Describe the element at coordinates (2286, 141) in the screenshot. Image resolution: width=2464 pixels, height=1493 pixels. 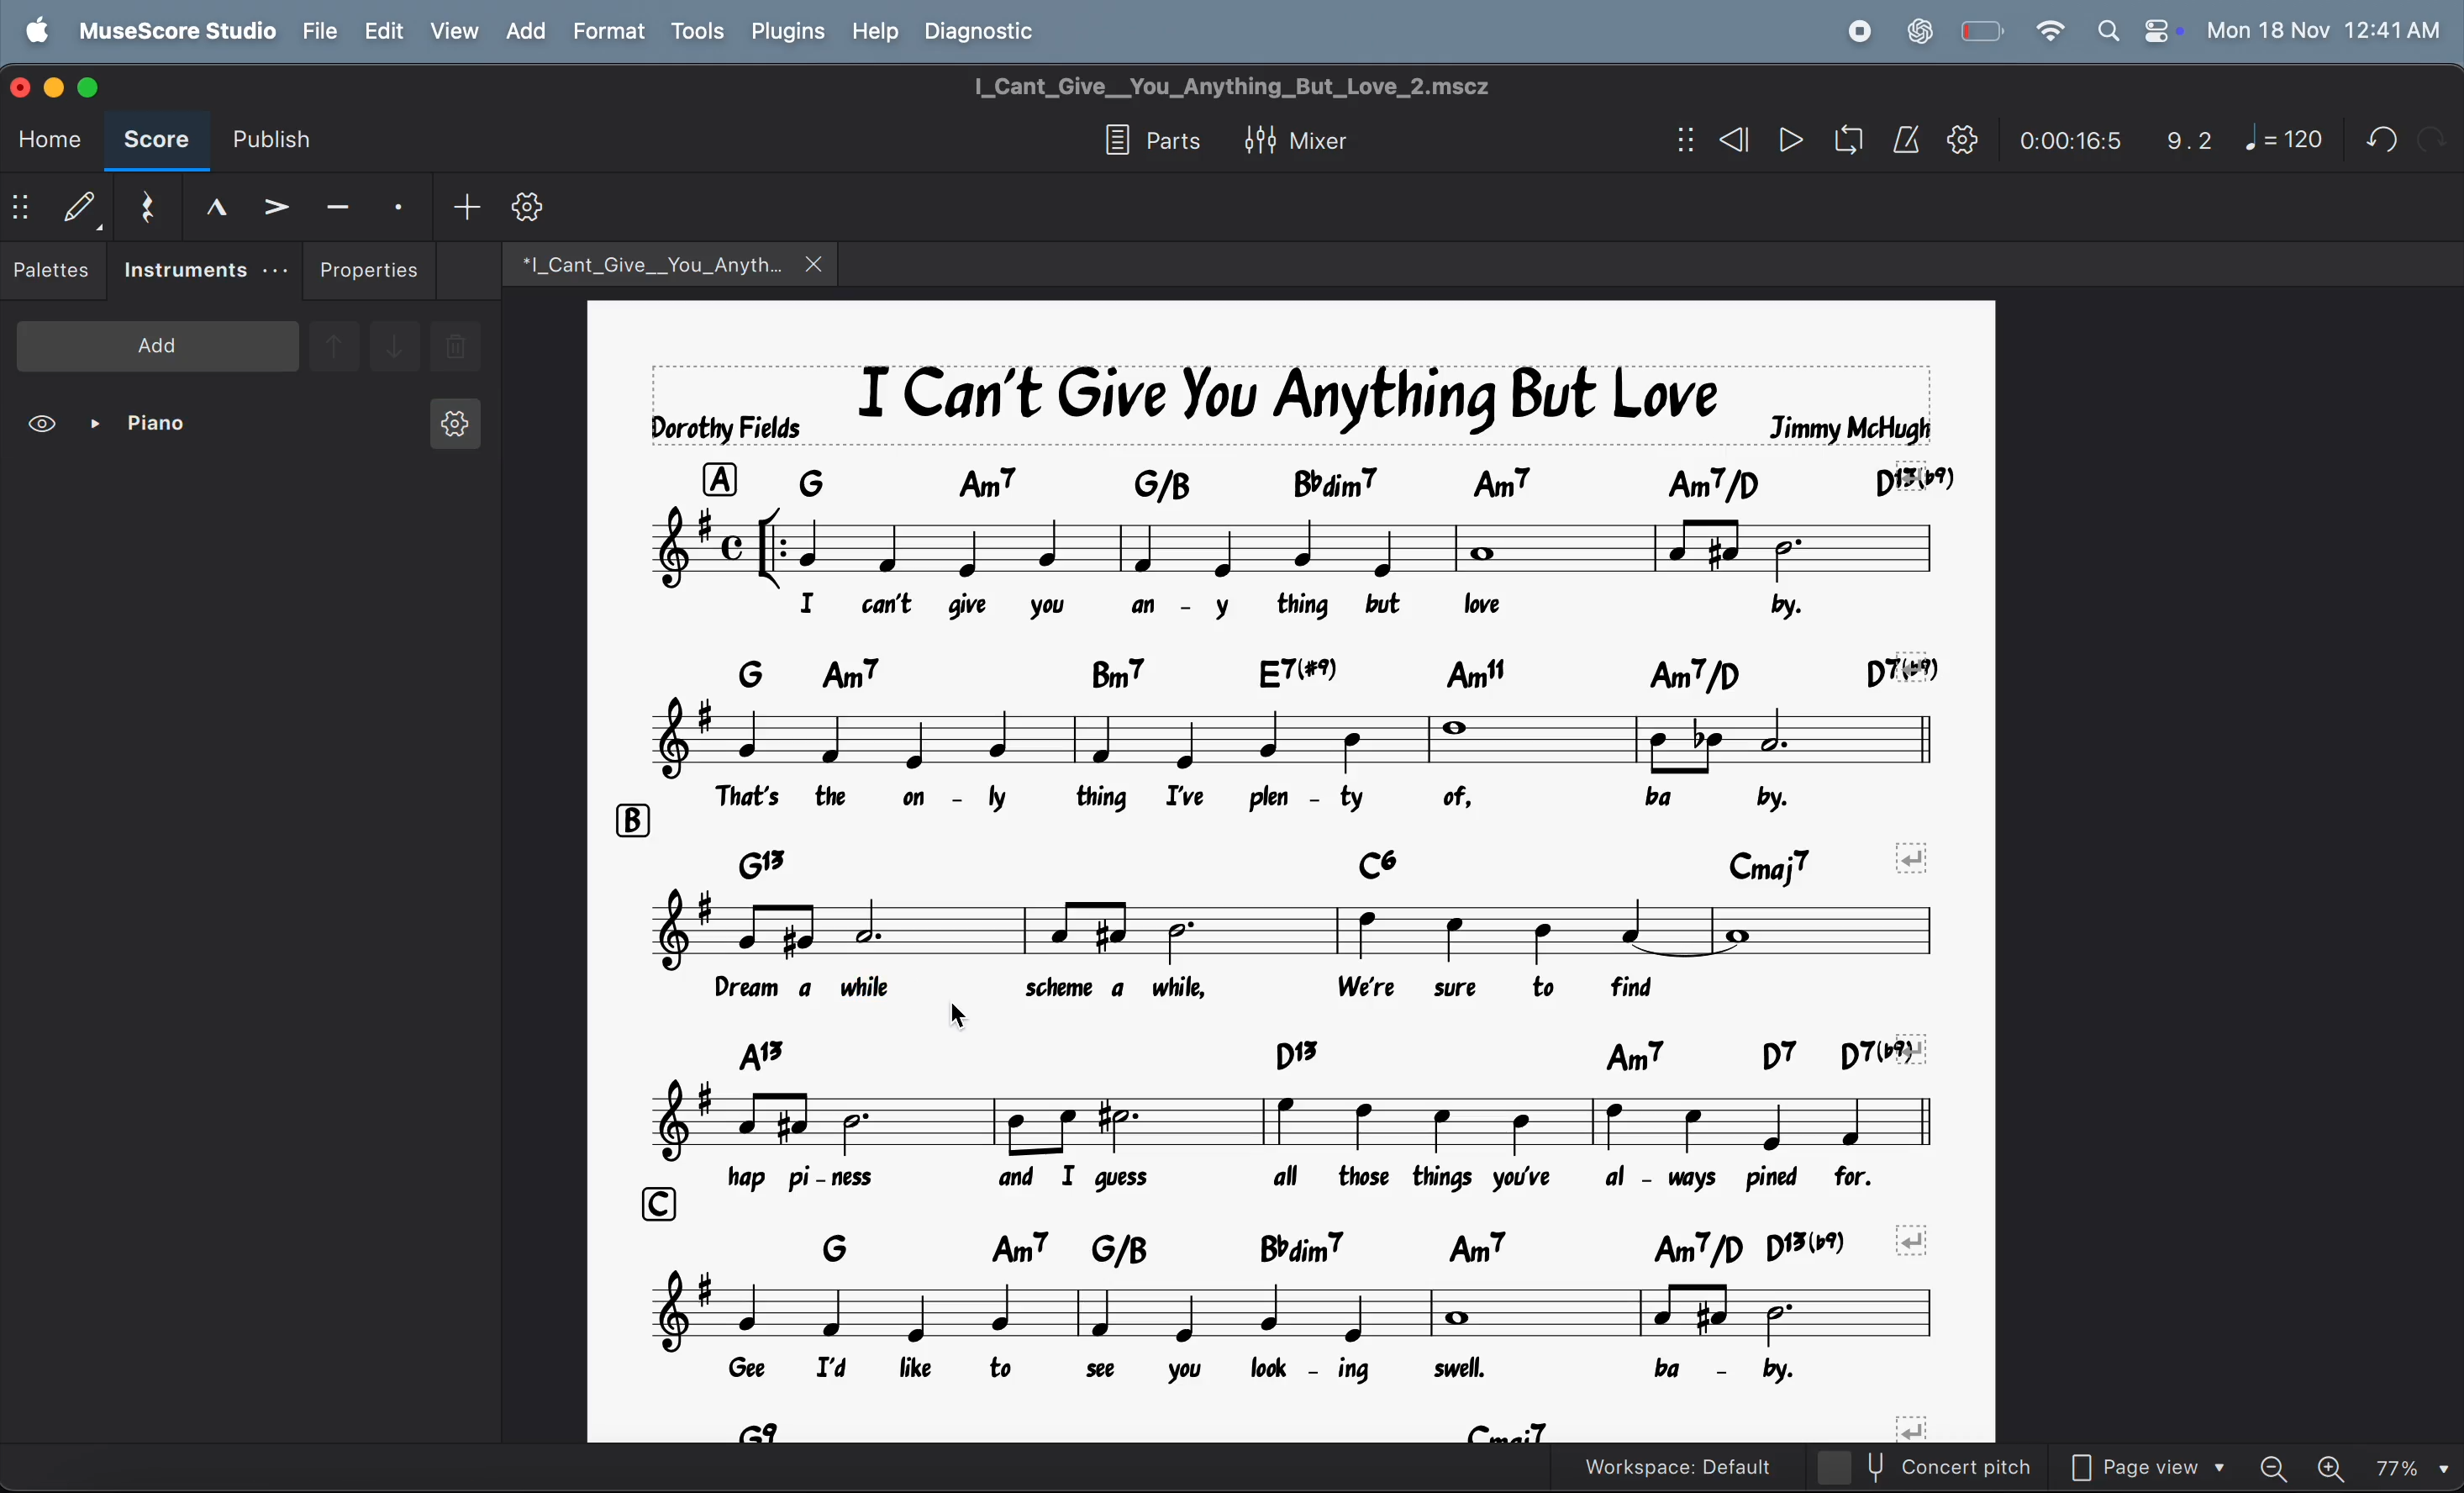
I see `note 120` at that location.